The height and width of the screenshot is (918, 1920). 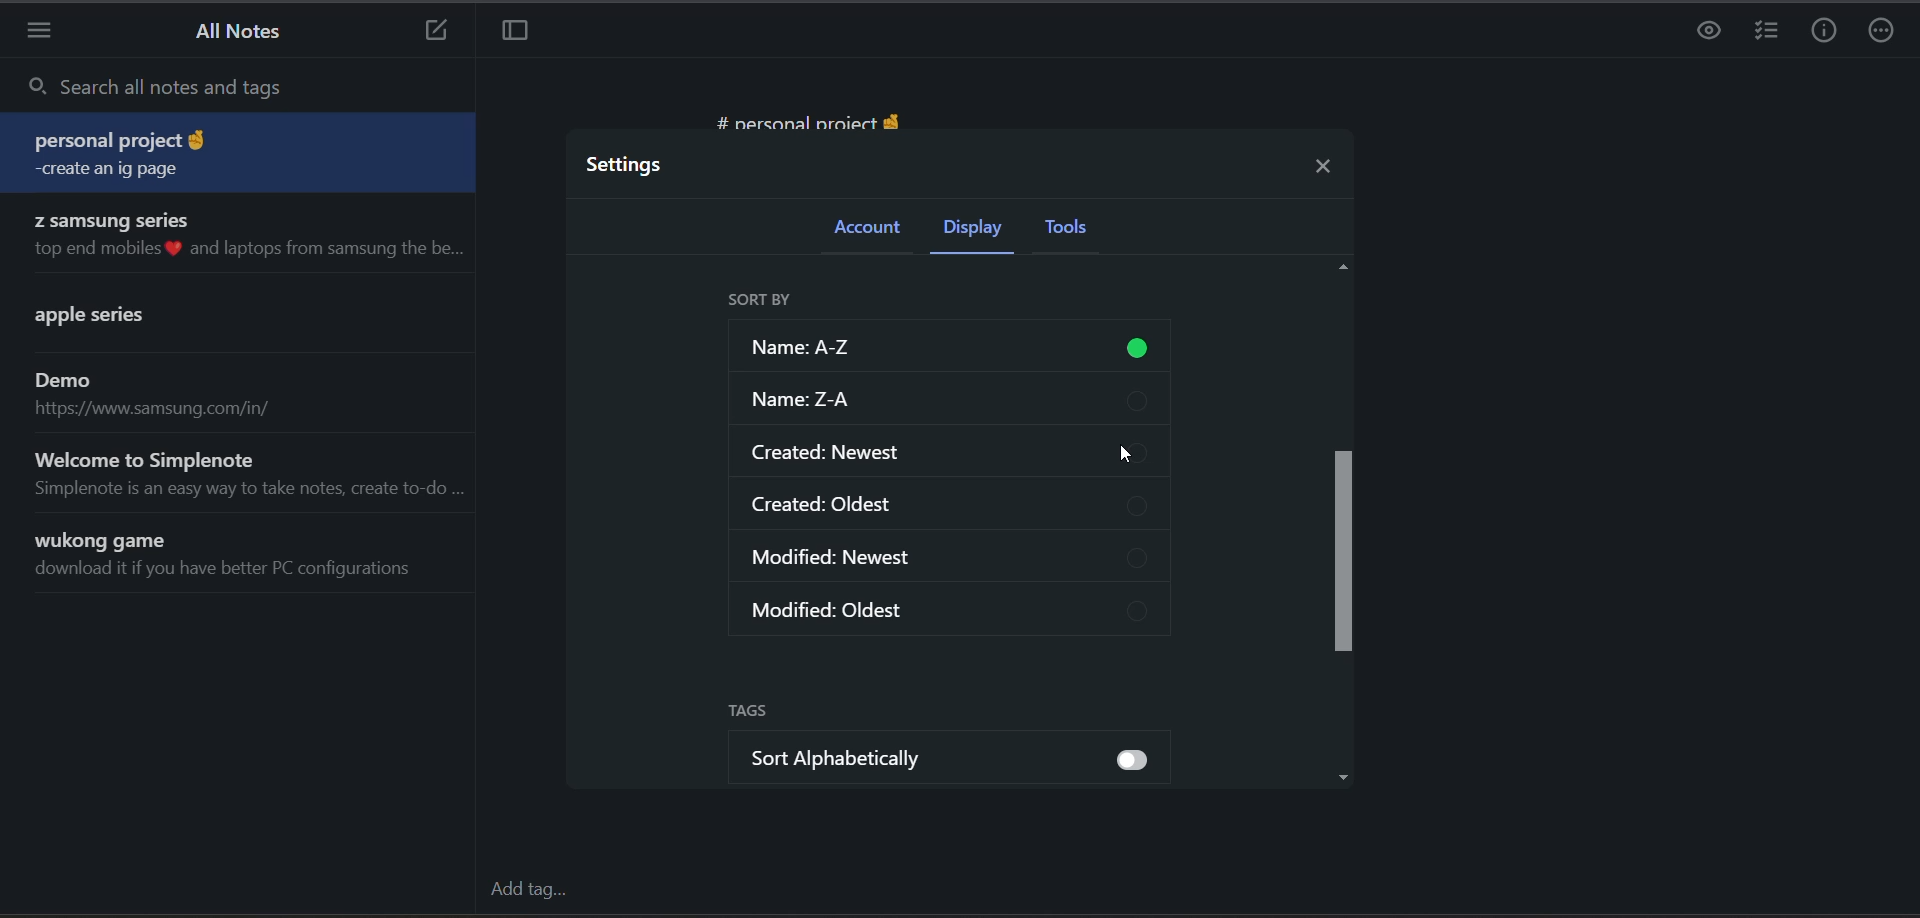 I want to click on note title and preview, so click(x=244, y=236).